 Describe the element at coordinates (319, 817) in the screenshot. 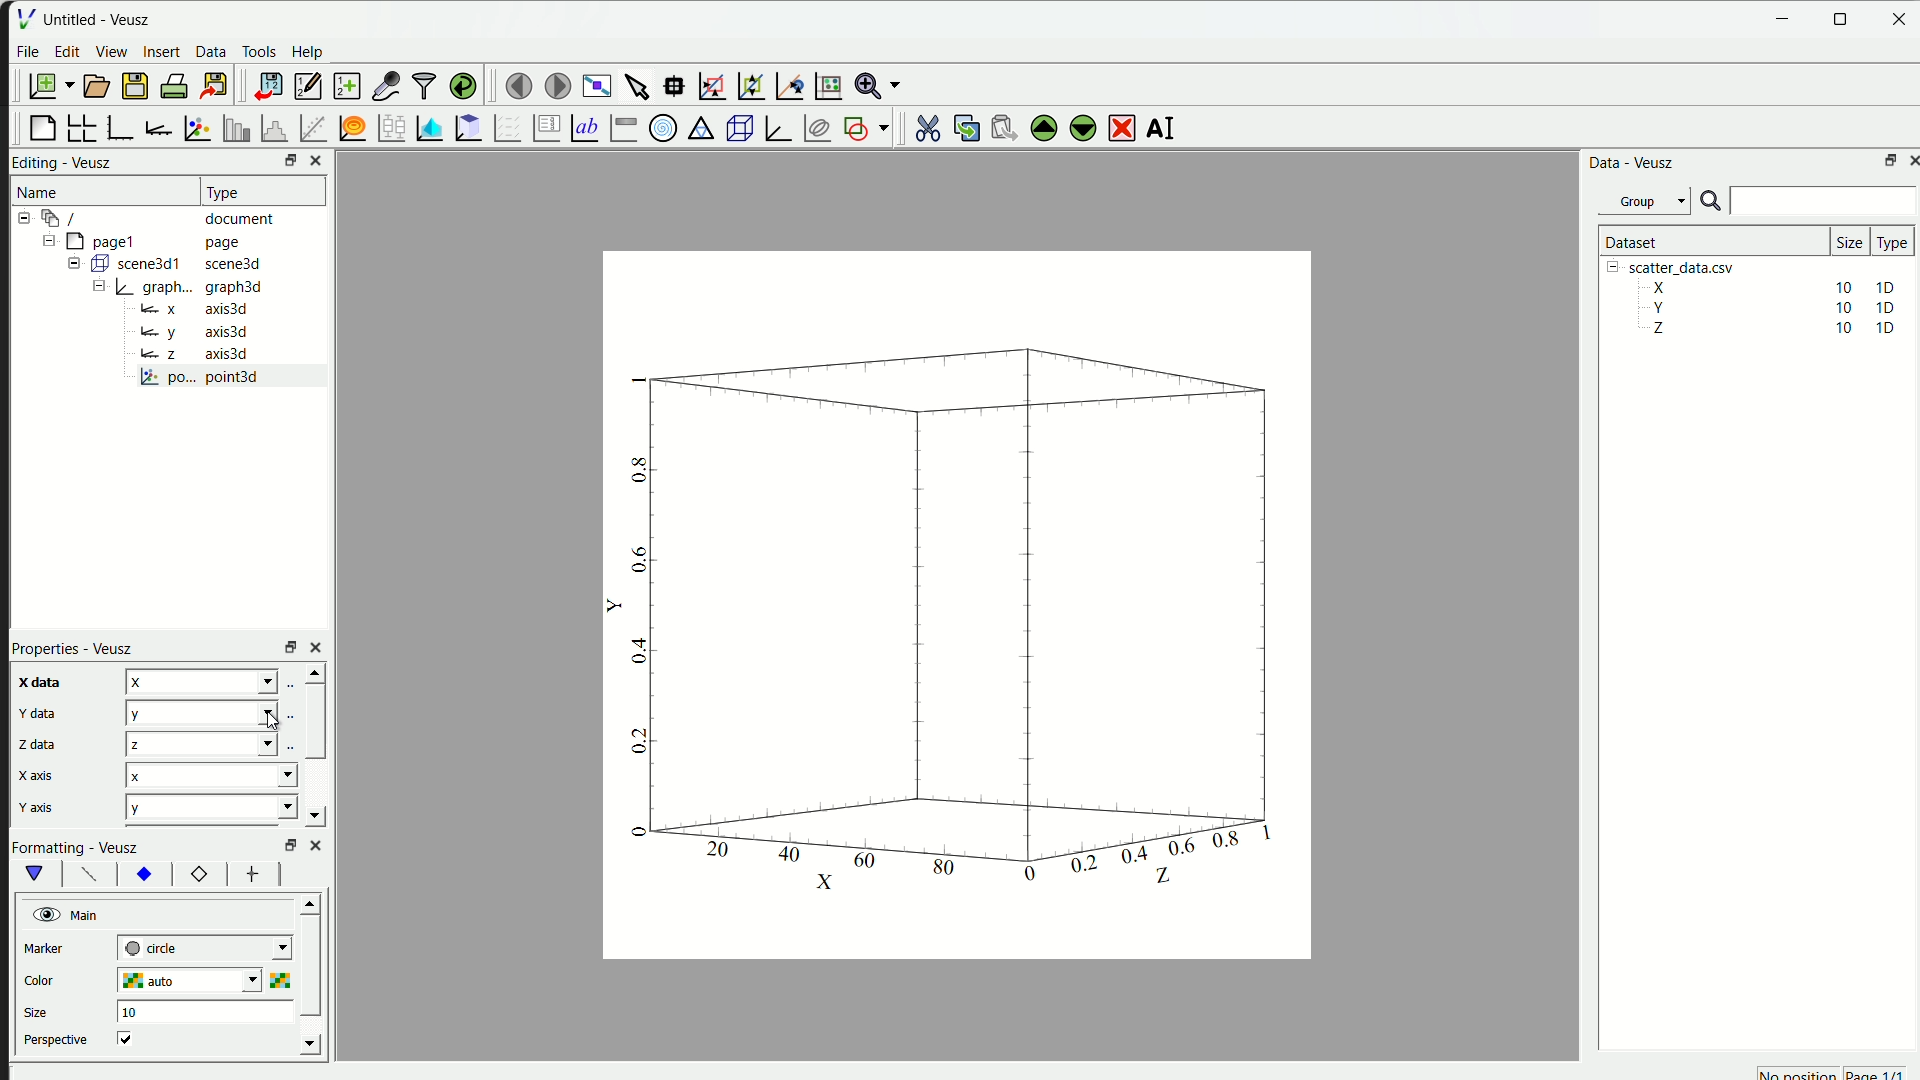

I see `down` at that location.